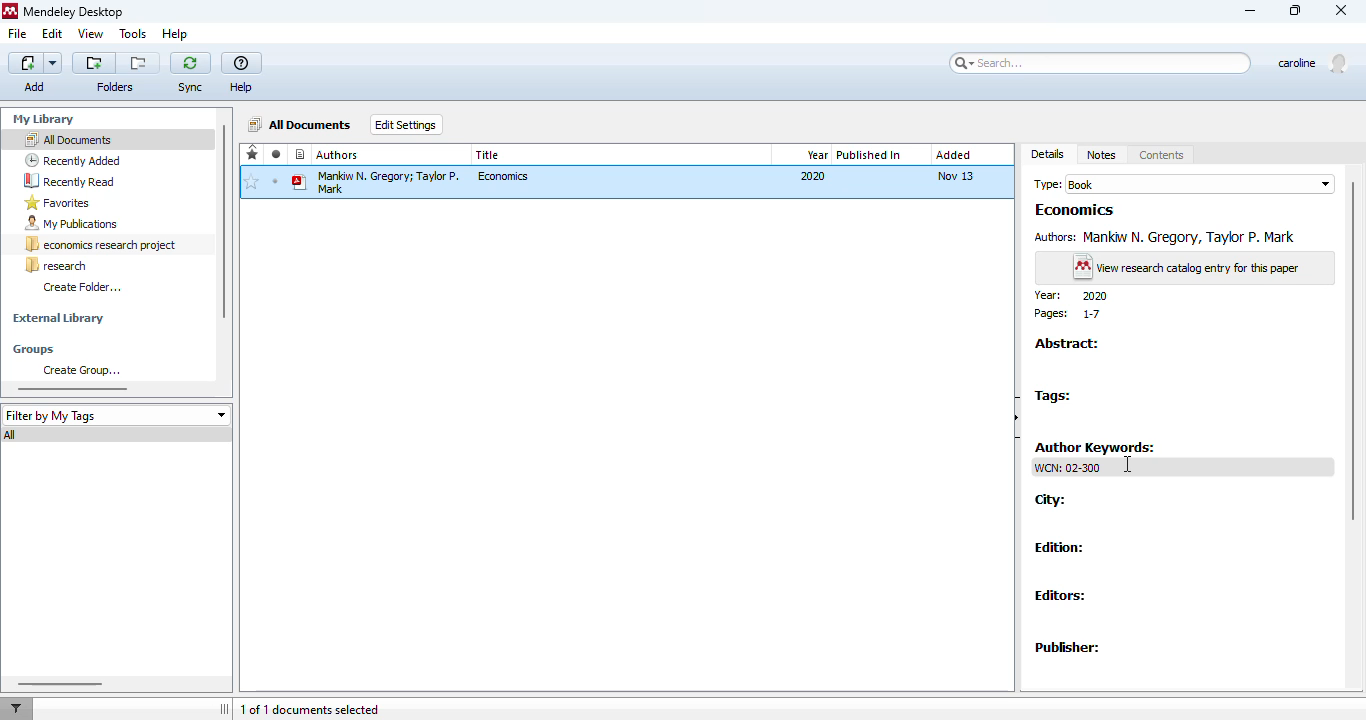 The height and width of the screenshot is (720, 1366). What do you see at coordinates (1101, 63) in the screenshot?
I see `search` at bounding box center [1101, 63].